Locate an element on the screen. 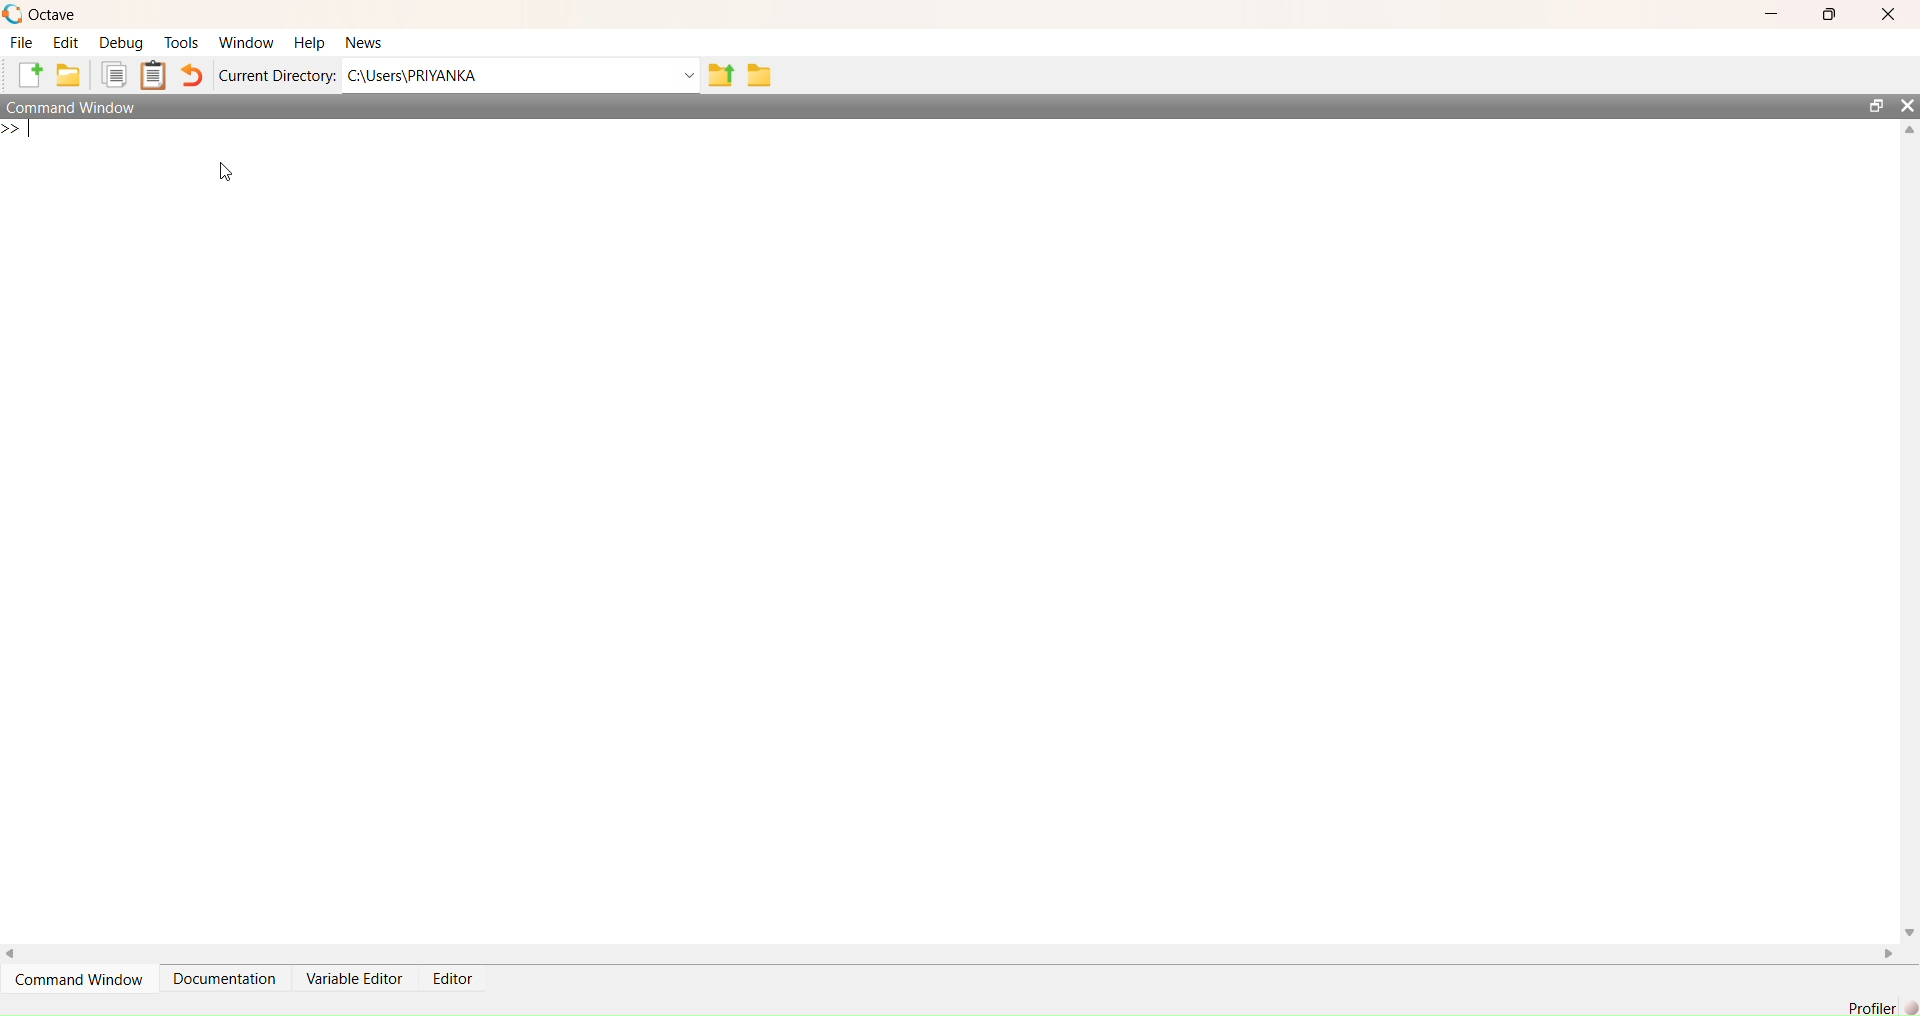 This screenshot has width=1920, height=1016. Tools is located at coordinates (182, 40).